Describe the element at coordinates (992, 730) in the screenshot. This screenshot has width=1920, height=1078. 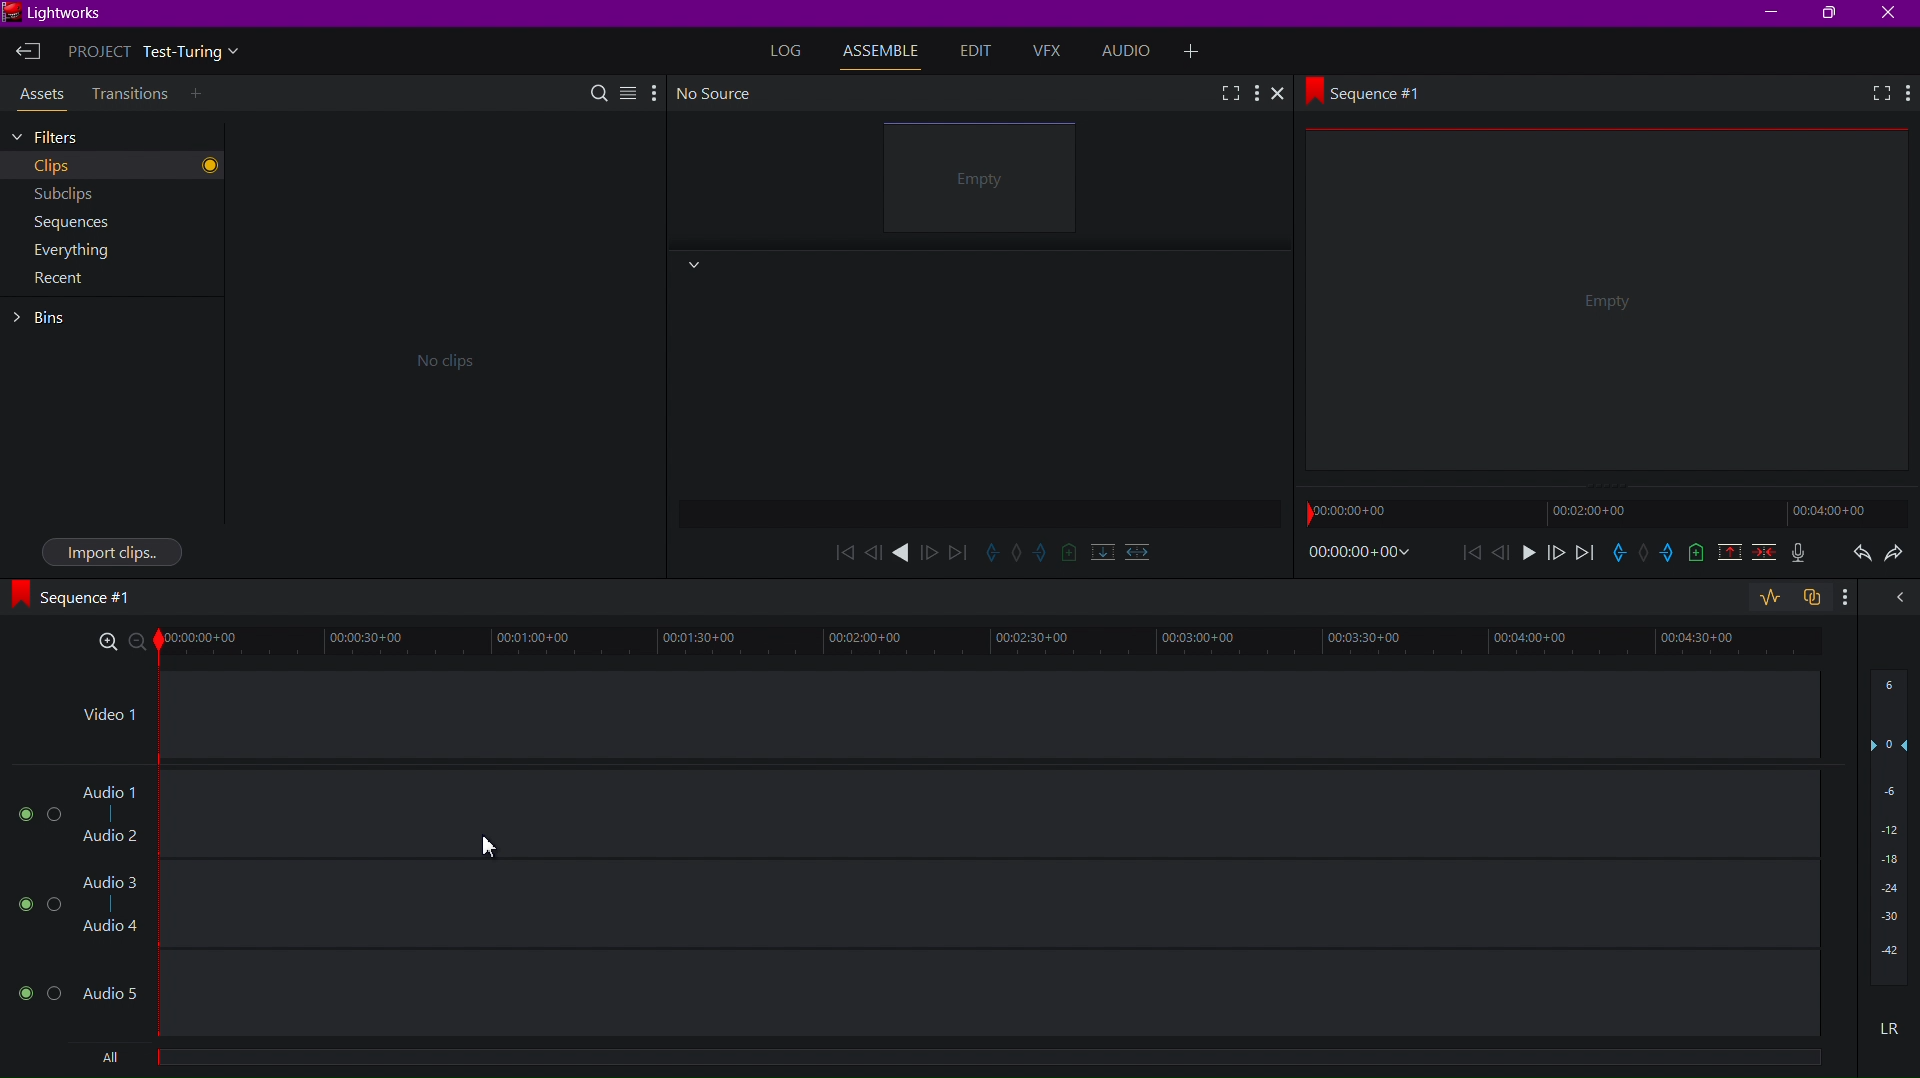
I see `Video Track` at that location.